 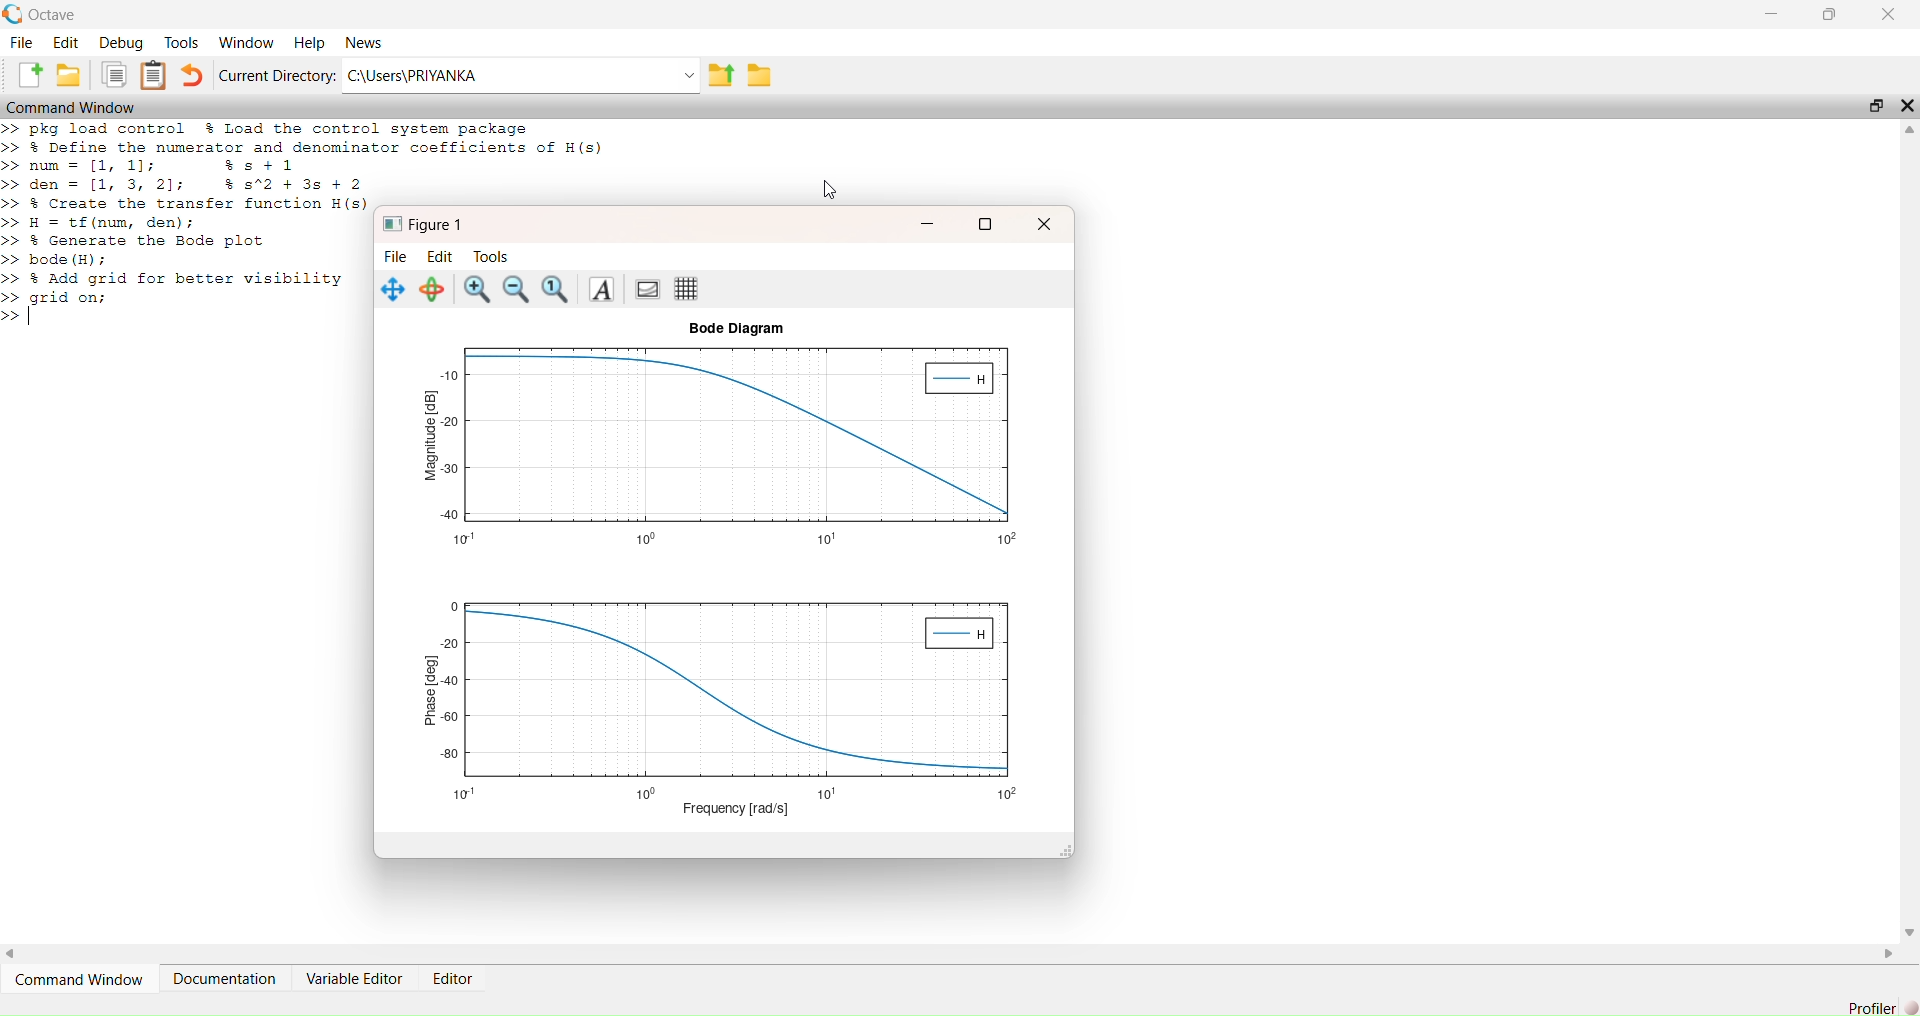 What do you see at coordinates (1908, 106) in the screenshot?
I see `close` at bounding box center [1908, 106].